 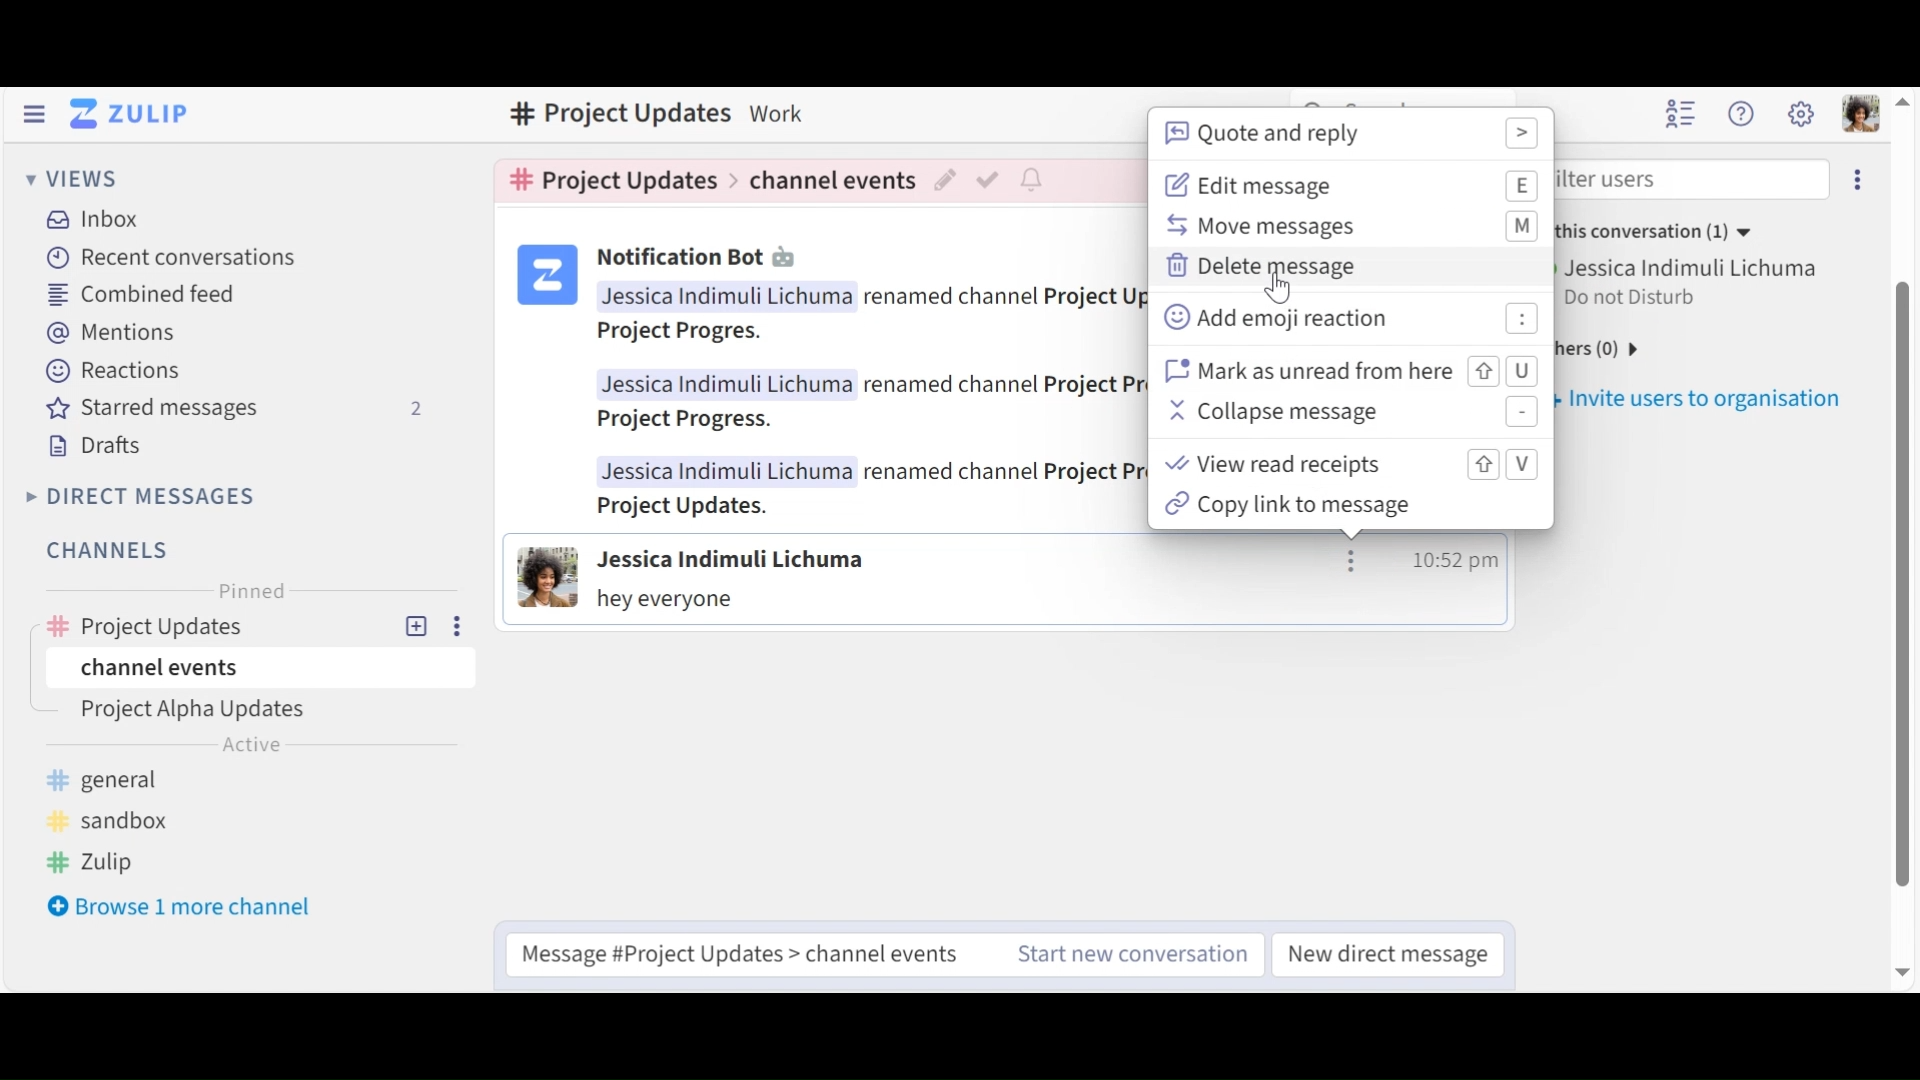 I want to click on Move message, so click(x=1349, y=228).